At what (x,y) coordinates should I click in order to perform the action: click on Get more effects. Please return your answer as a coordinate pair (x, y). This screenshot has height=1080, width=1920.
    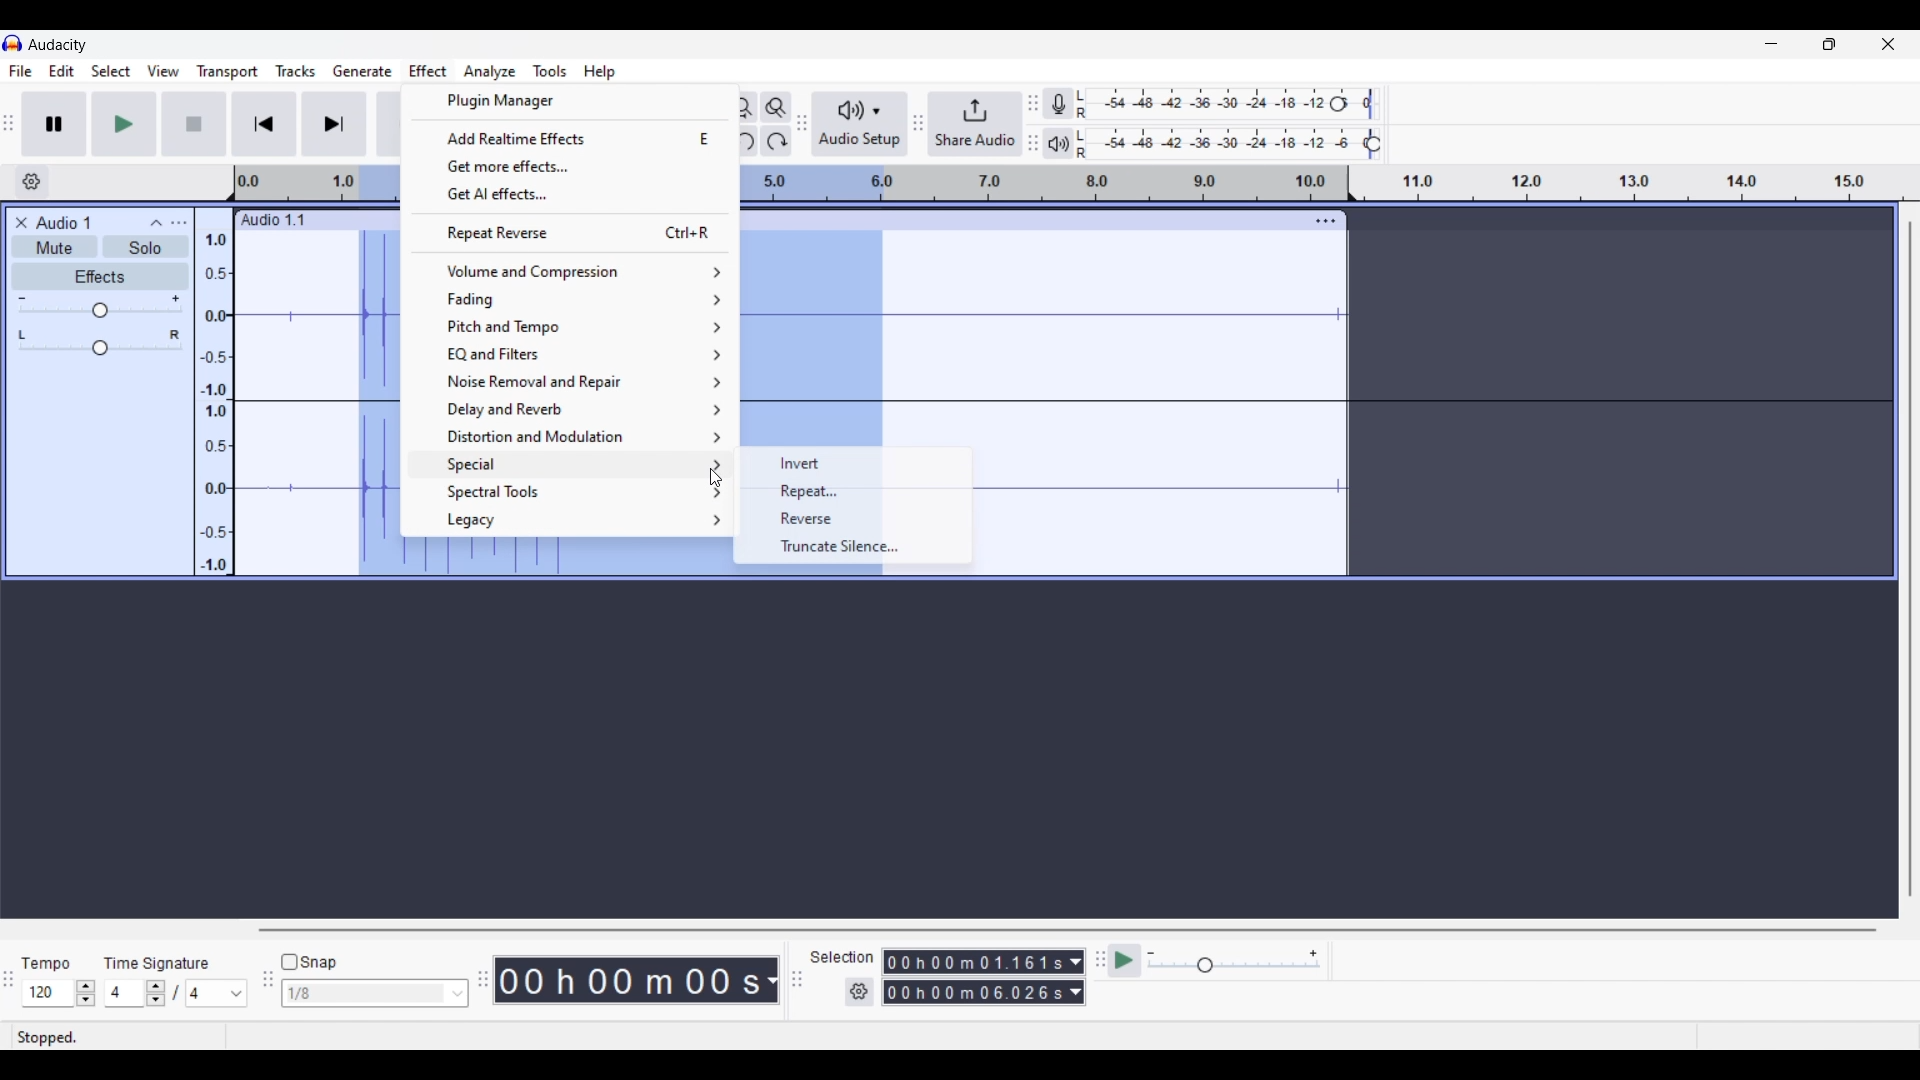
    Looking at the image, I should click on (570, 166).